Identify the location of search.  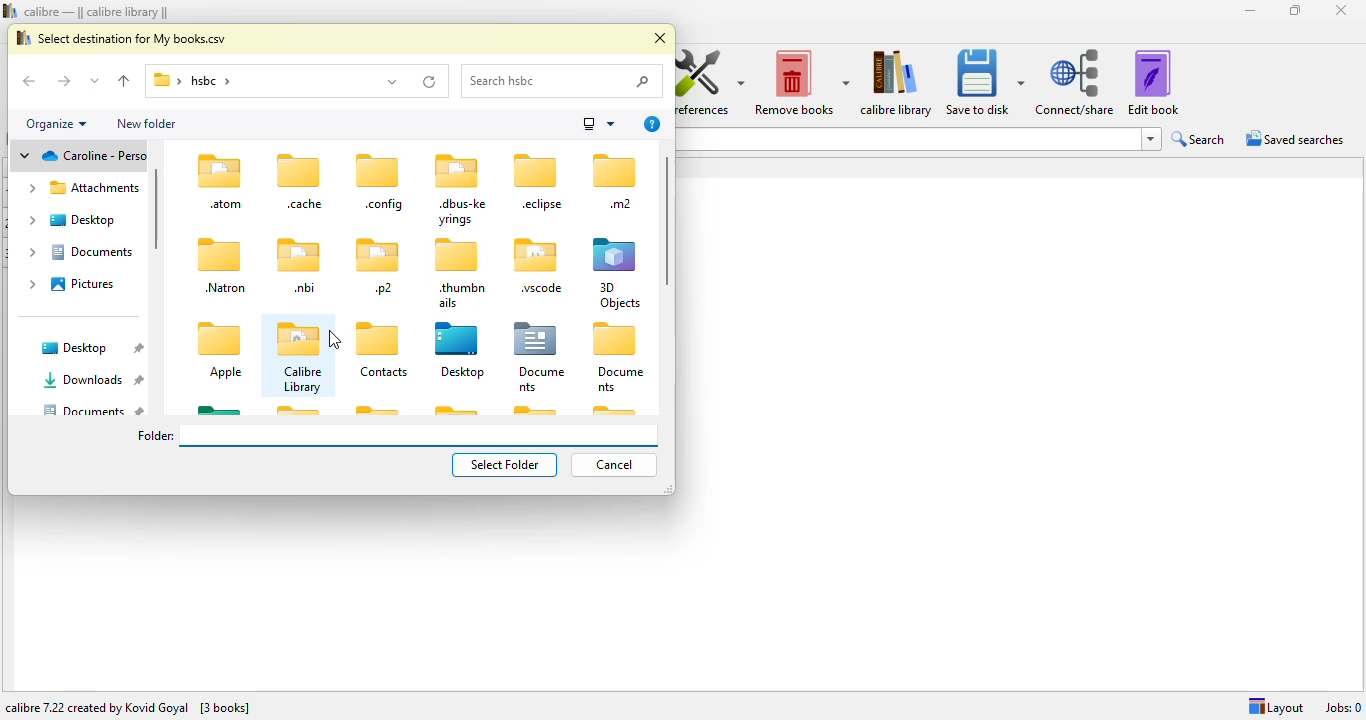
(1199, 139).